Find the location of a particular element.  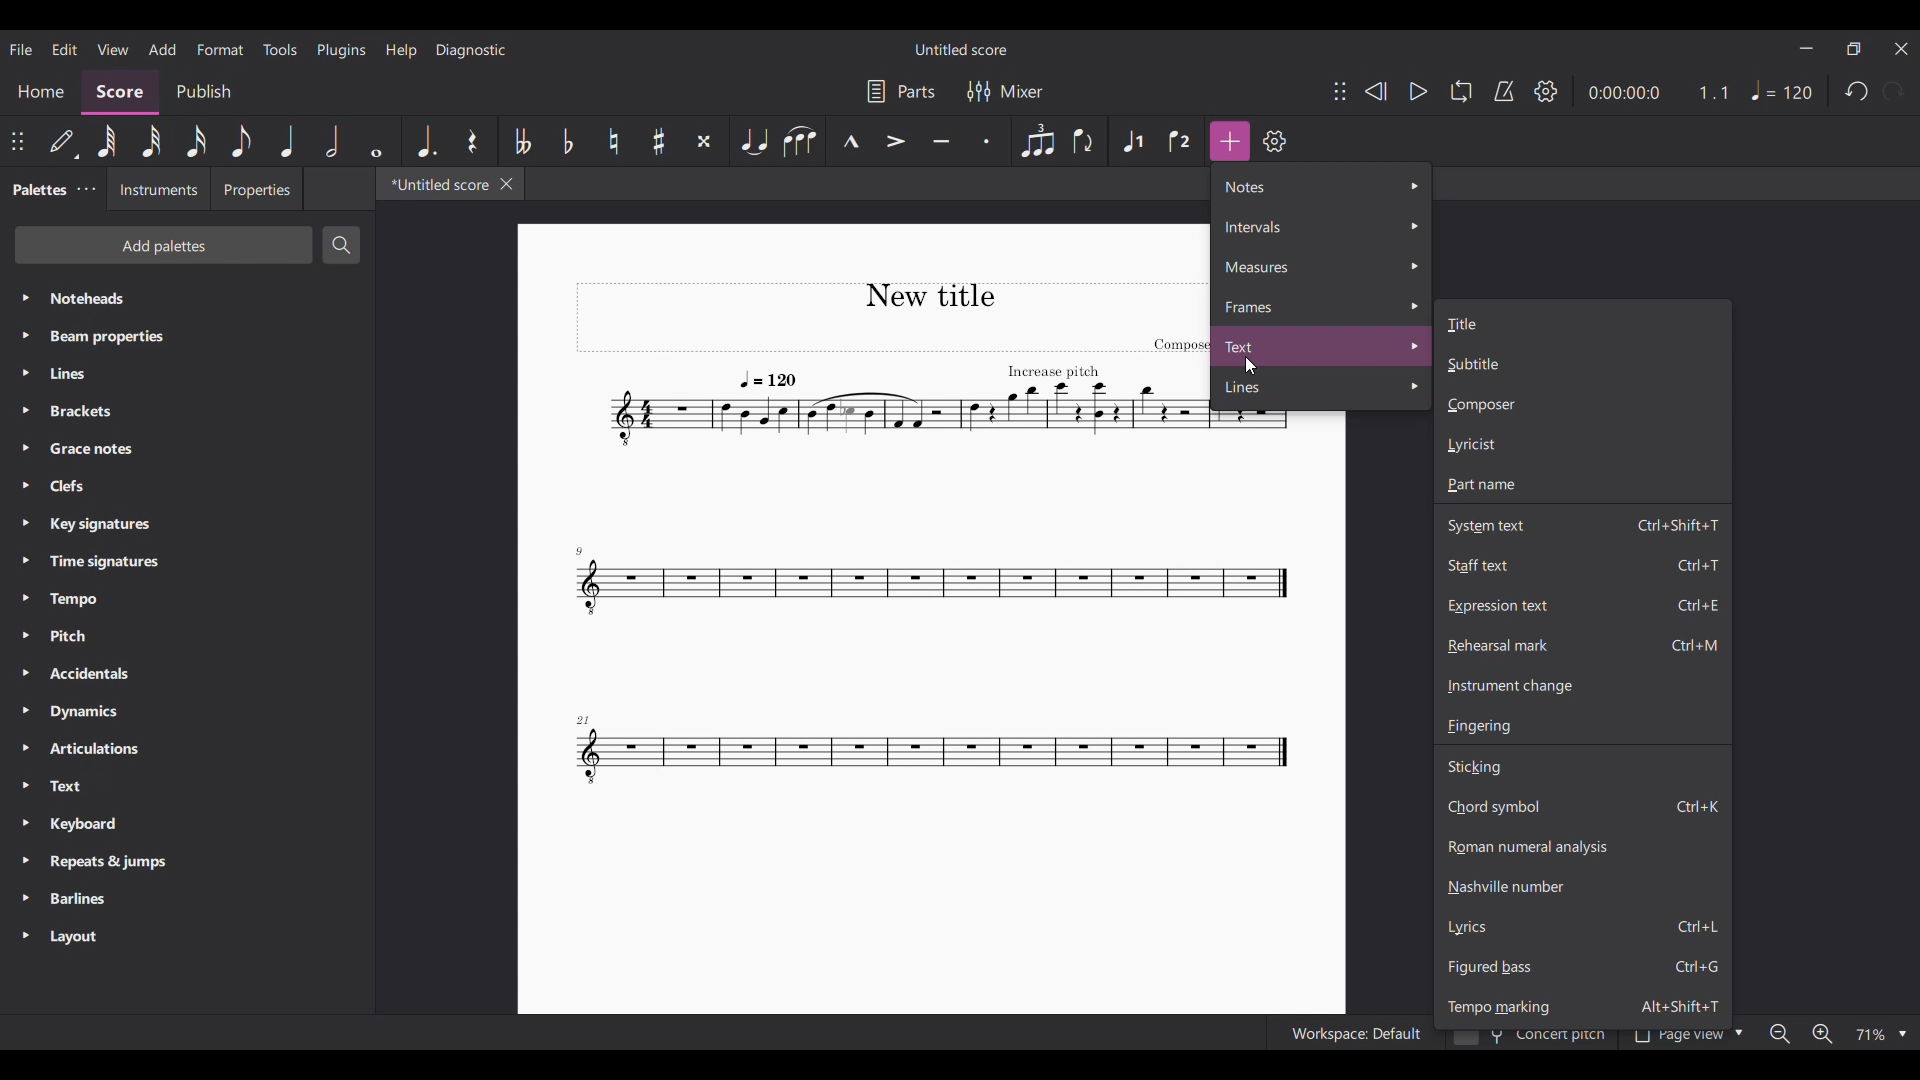

Untitled score is located at coordinates (962, 50).